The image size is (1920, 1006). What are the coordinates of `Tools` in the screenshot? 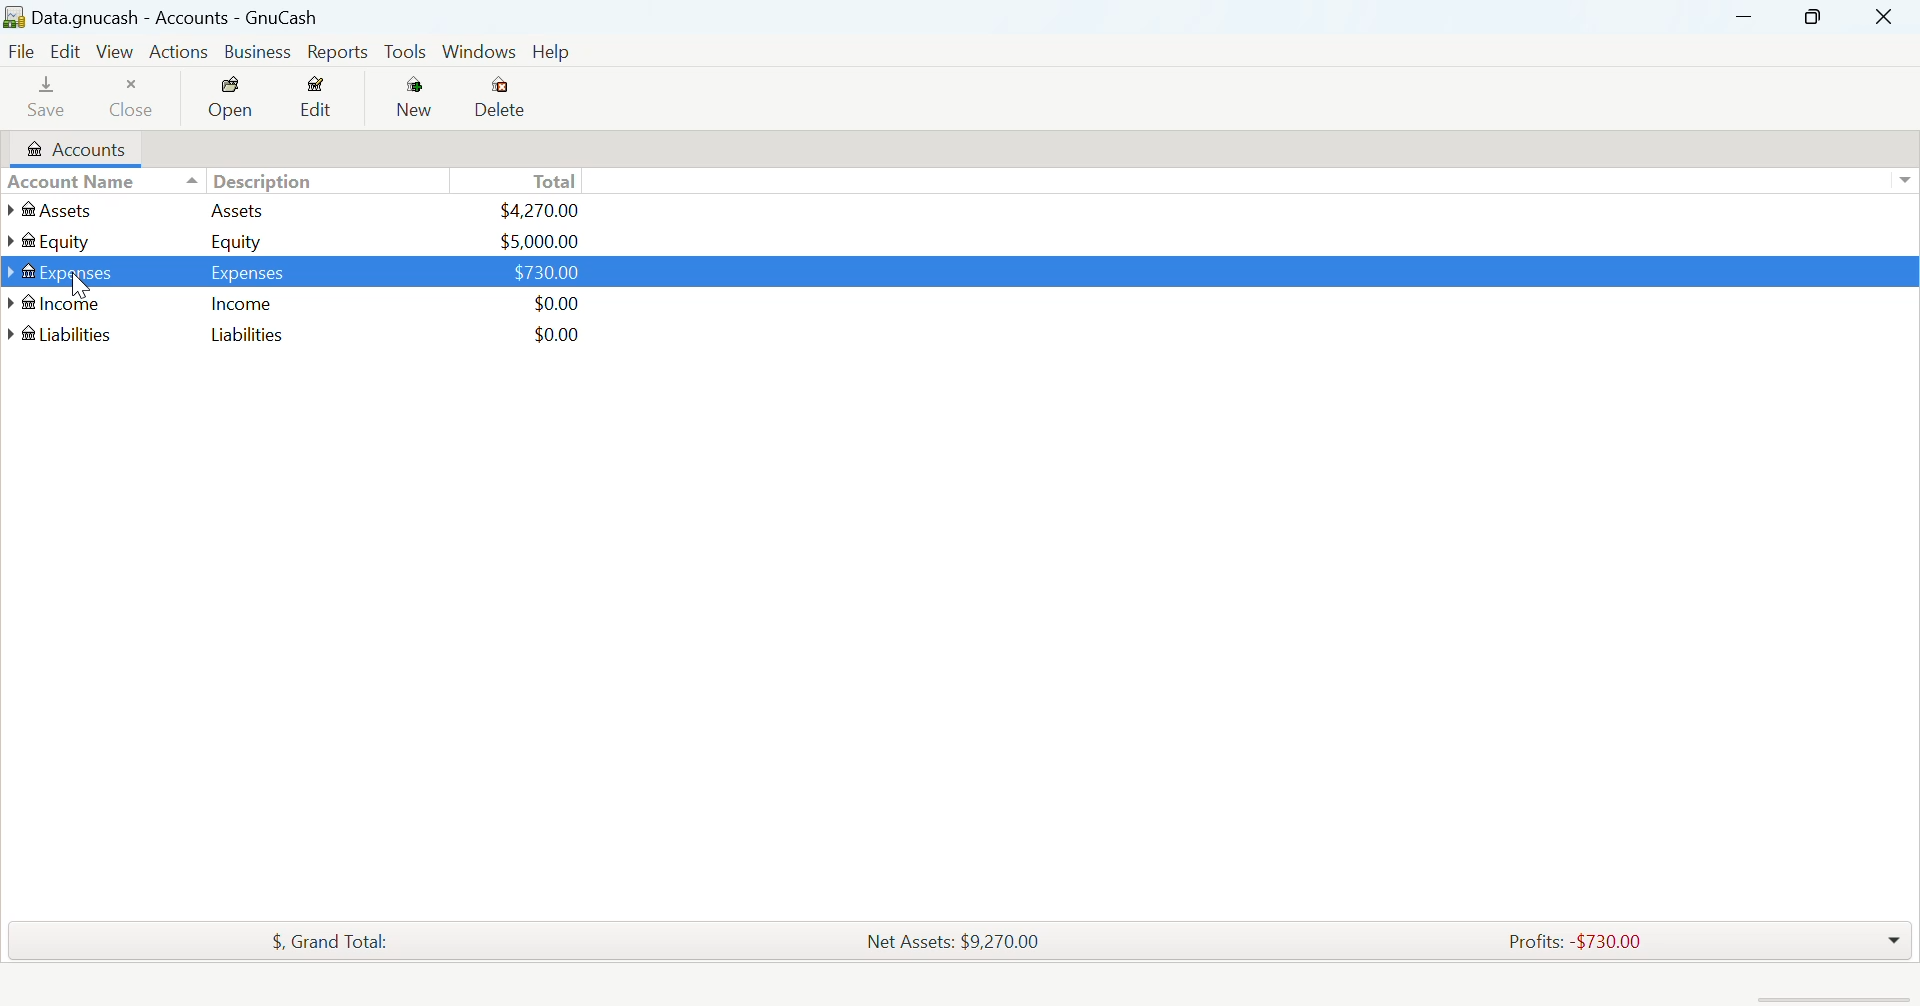 It's located at (404, 52).